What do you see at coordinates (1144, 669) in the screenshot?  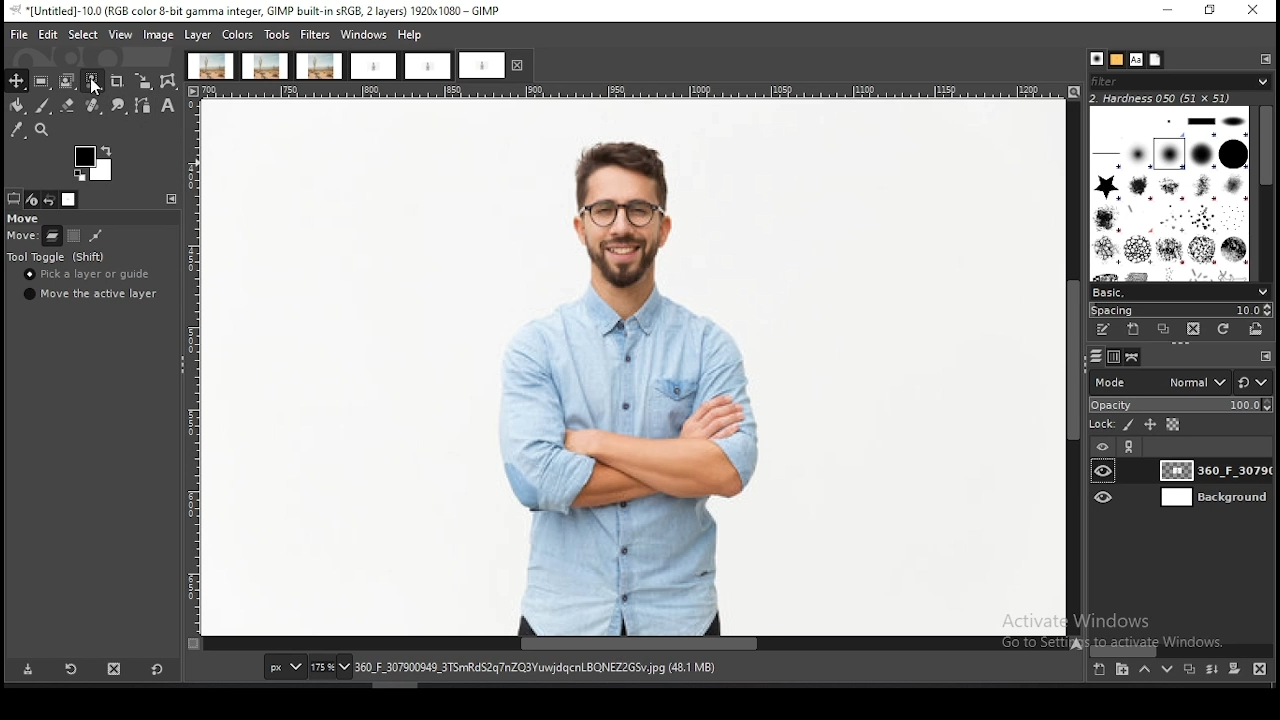 I see `move layer one step up` at bounding box center [1144, 669].